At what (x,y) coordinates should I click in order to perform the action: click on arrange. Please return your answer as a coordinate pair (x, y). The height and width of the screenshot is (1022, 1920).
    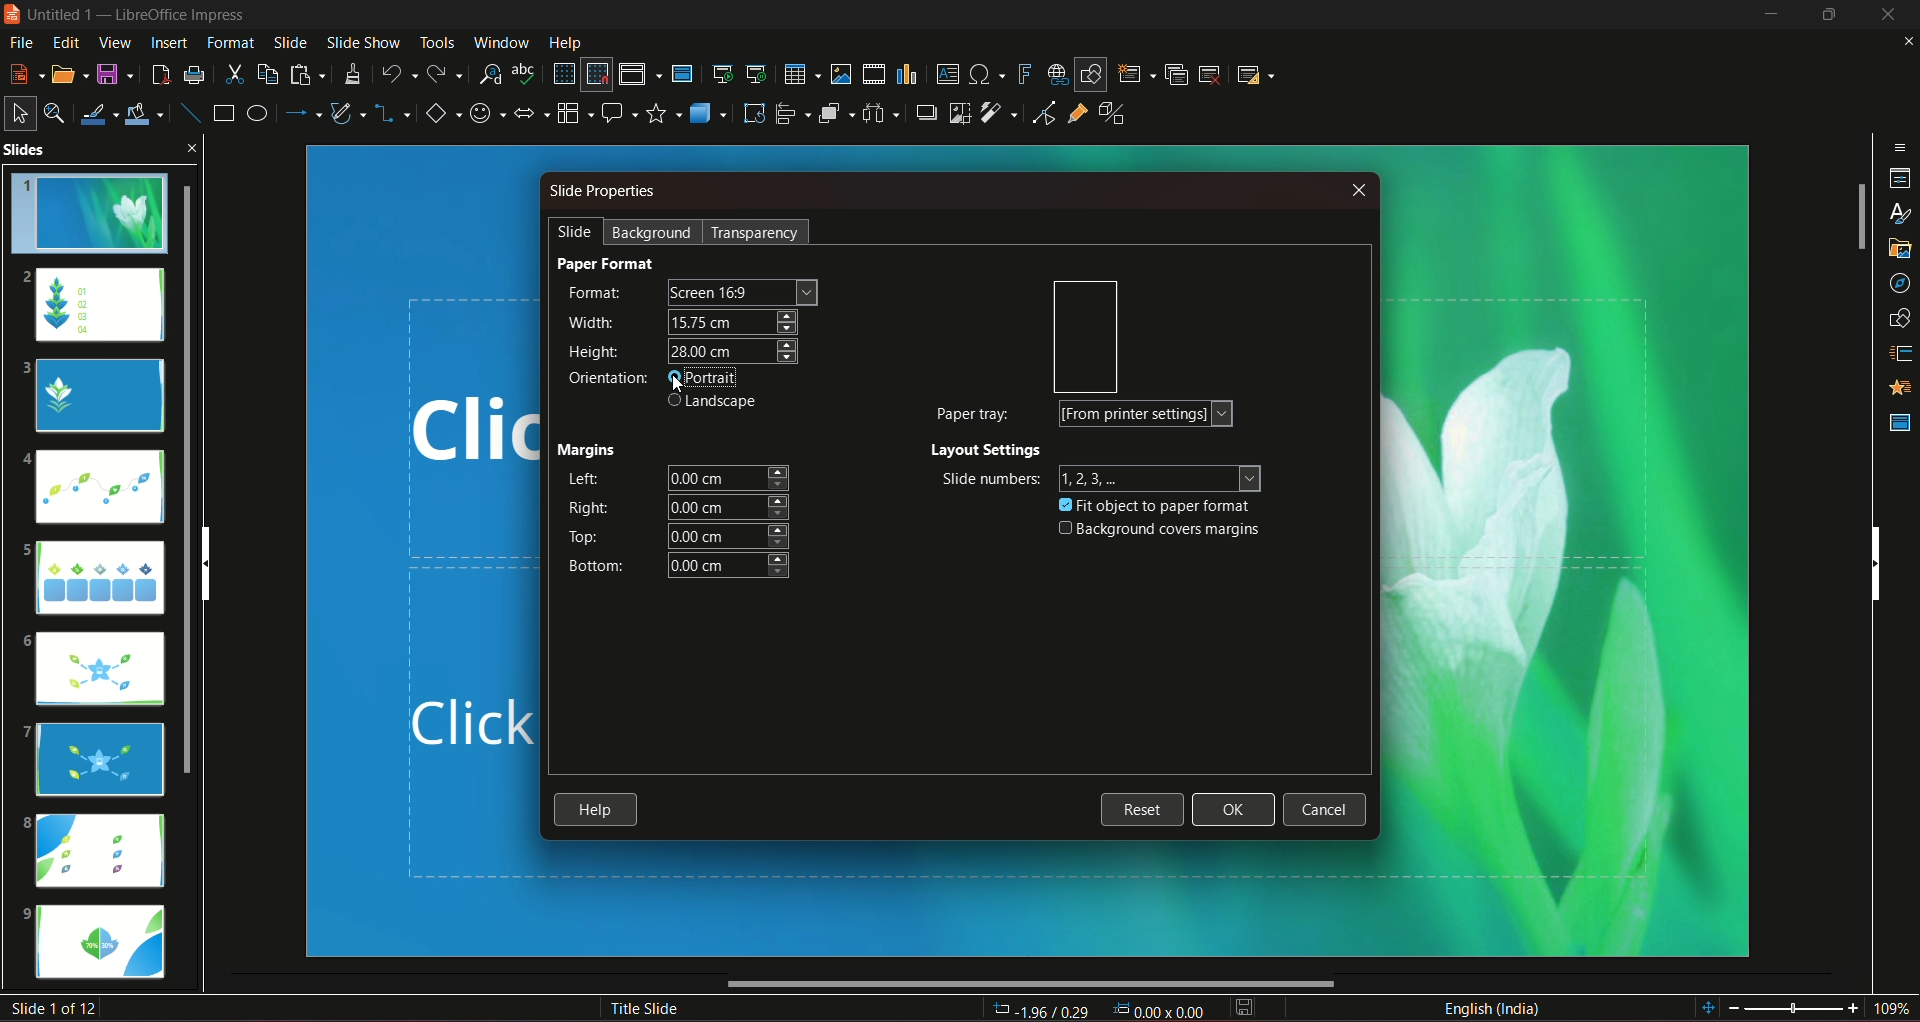
    Looking at the image, I should click on (836, 115).